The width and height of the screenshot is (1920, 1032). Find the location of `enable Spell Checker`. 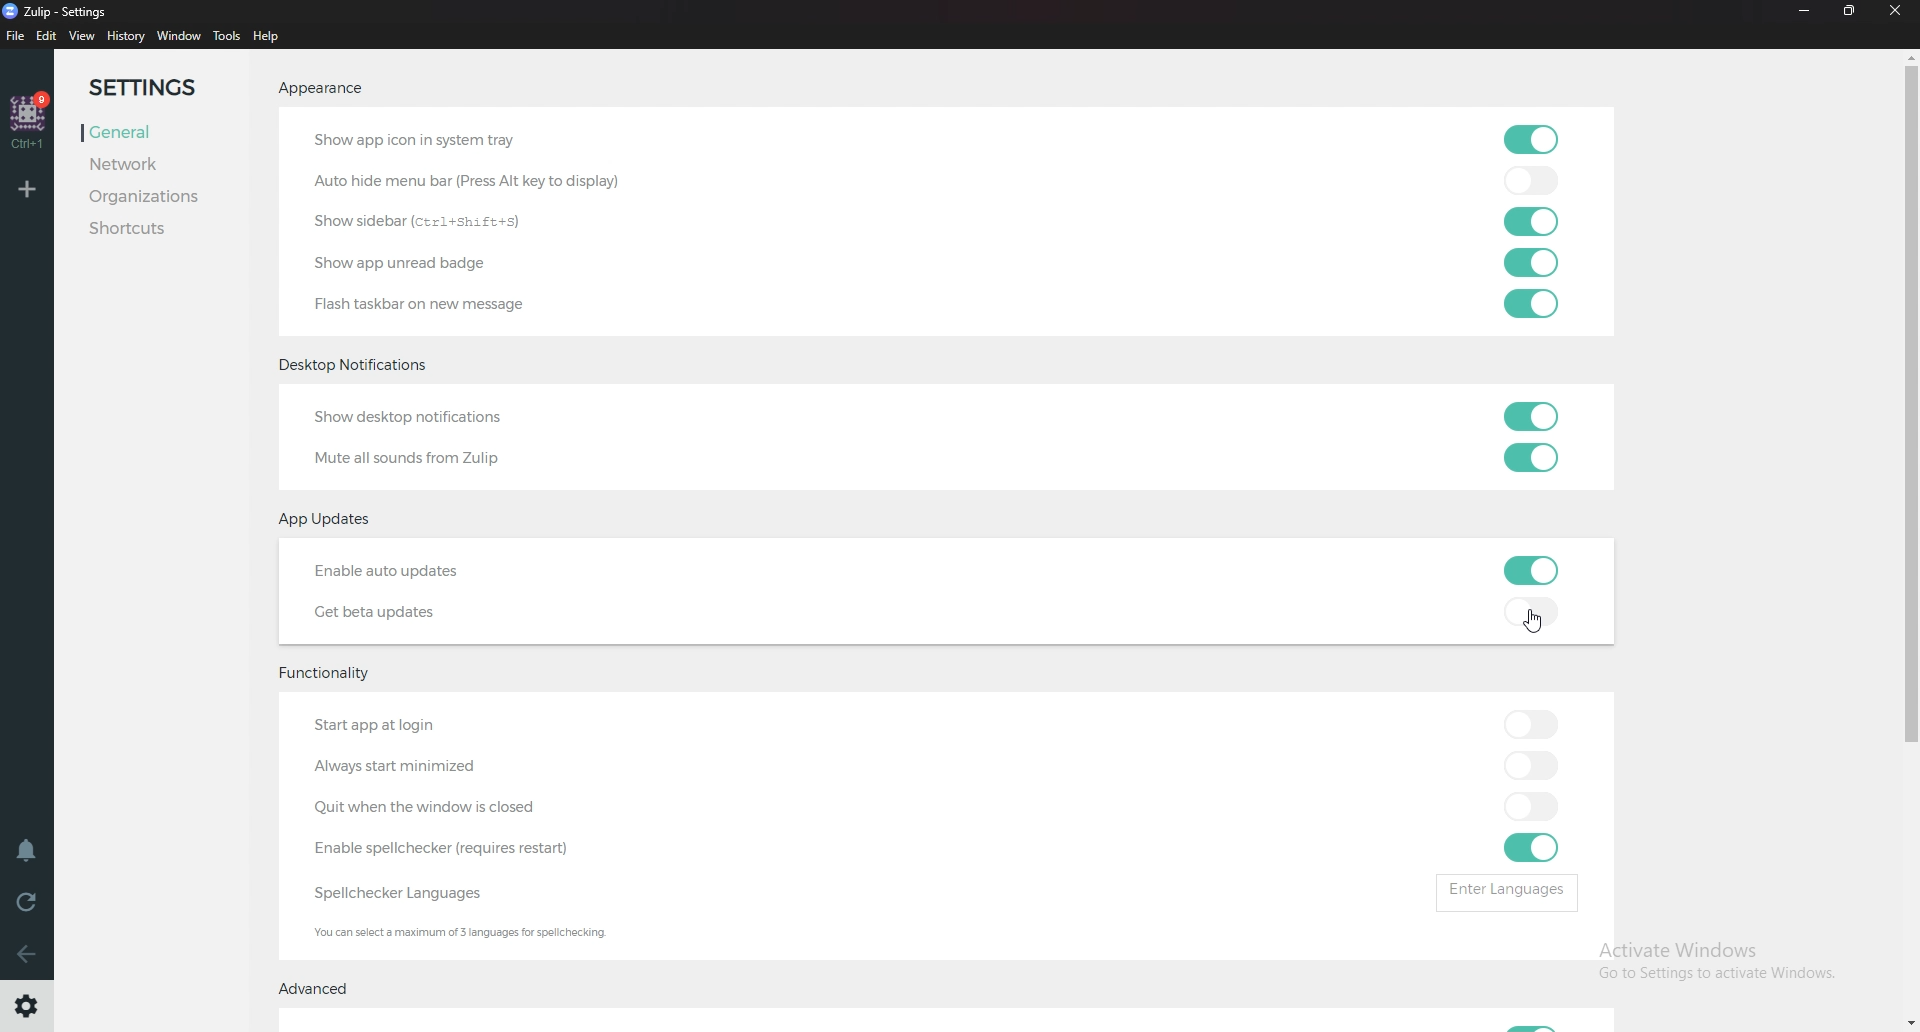

enable Spell Checker is located at coordinates (452, 851).